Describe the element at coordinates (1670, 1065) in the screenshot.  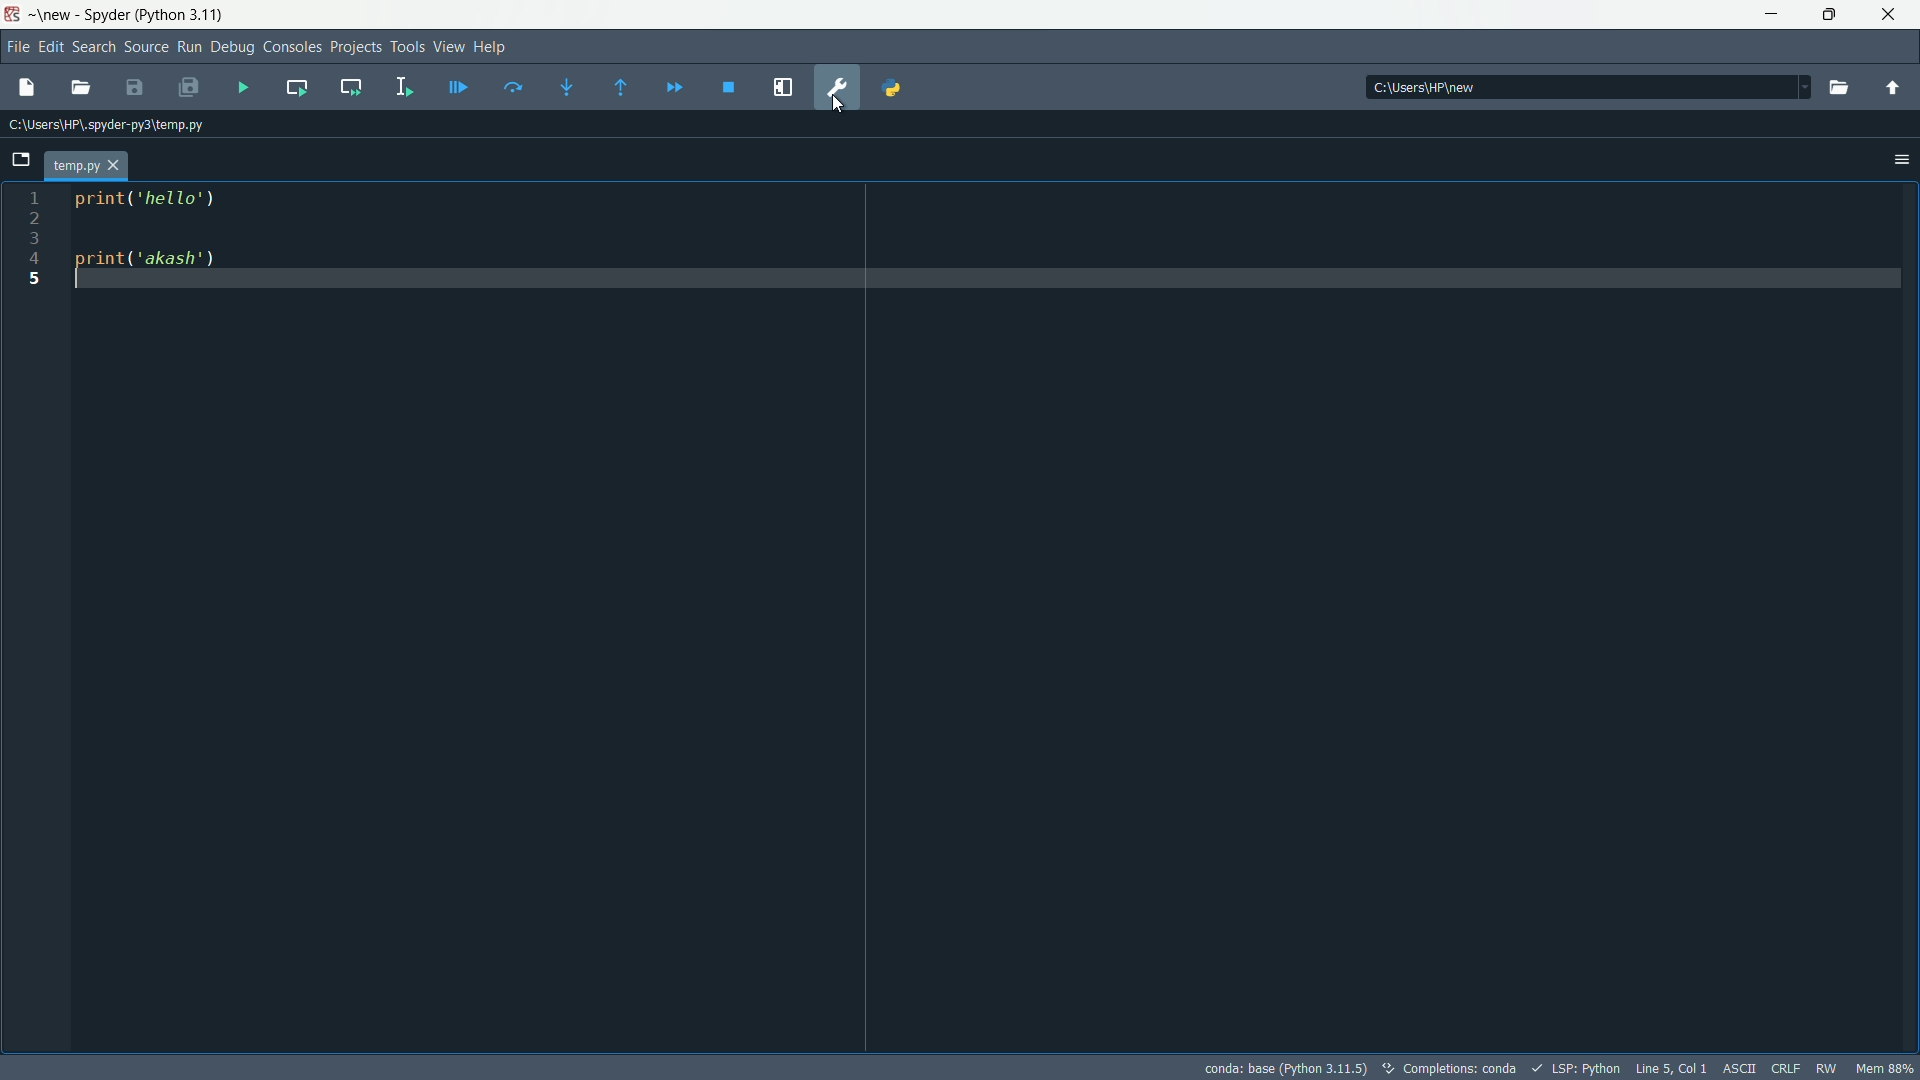
I see `Line 5, Col 1` at that location.